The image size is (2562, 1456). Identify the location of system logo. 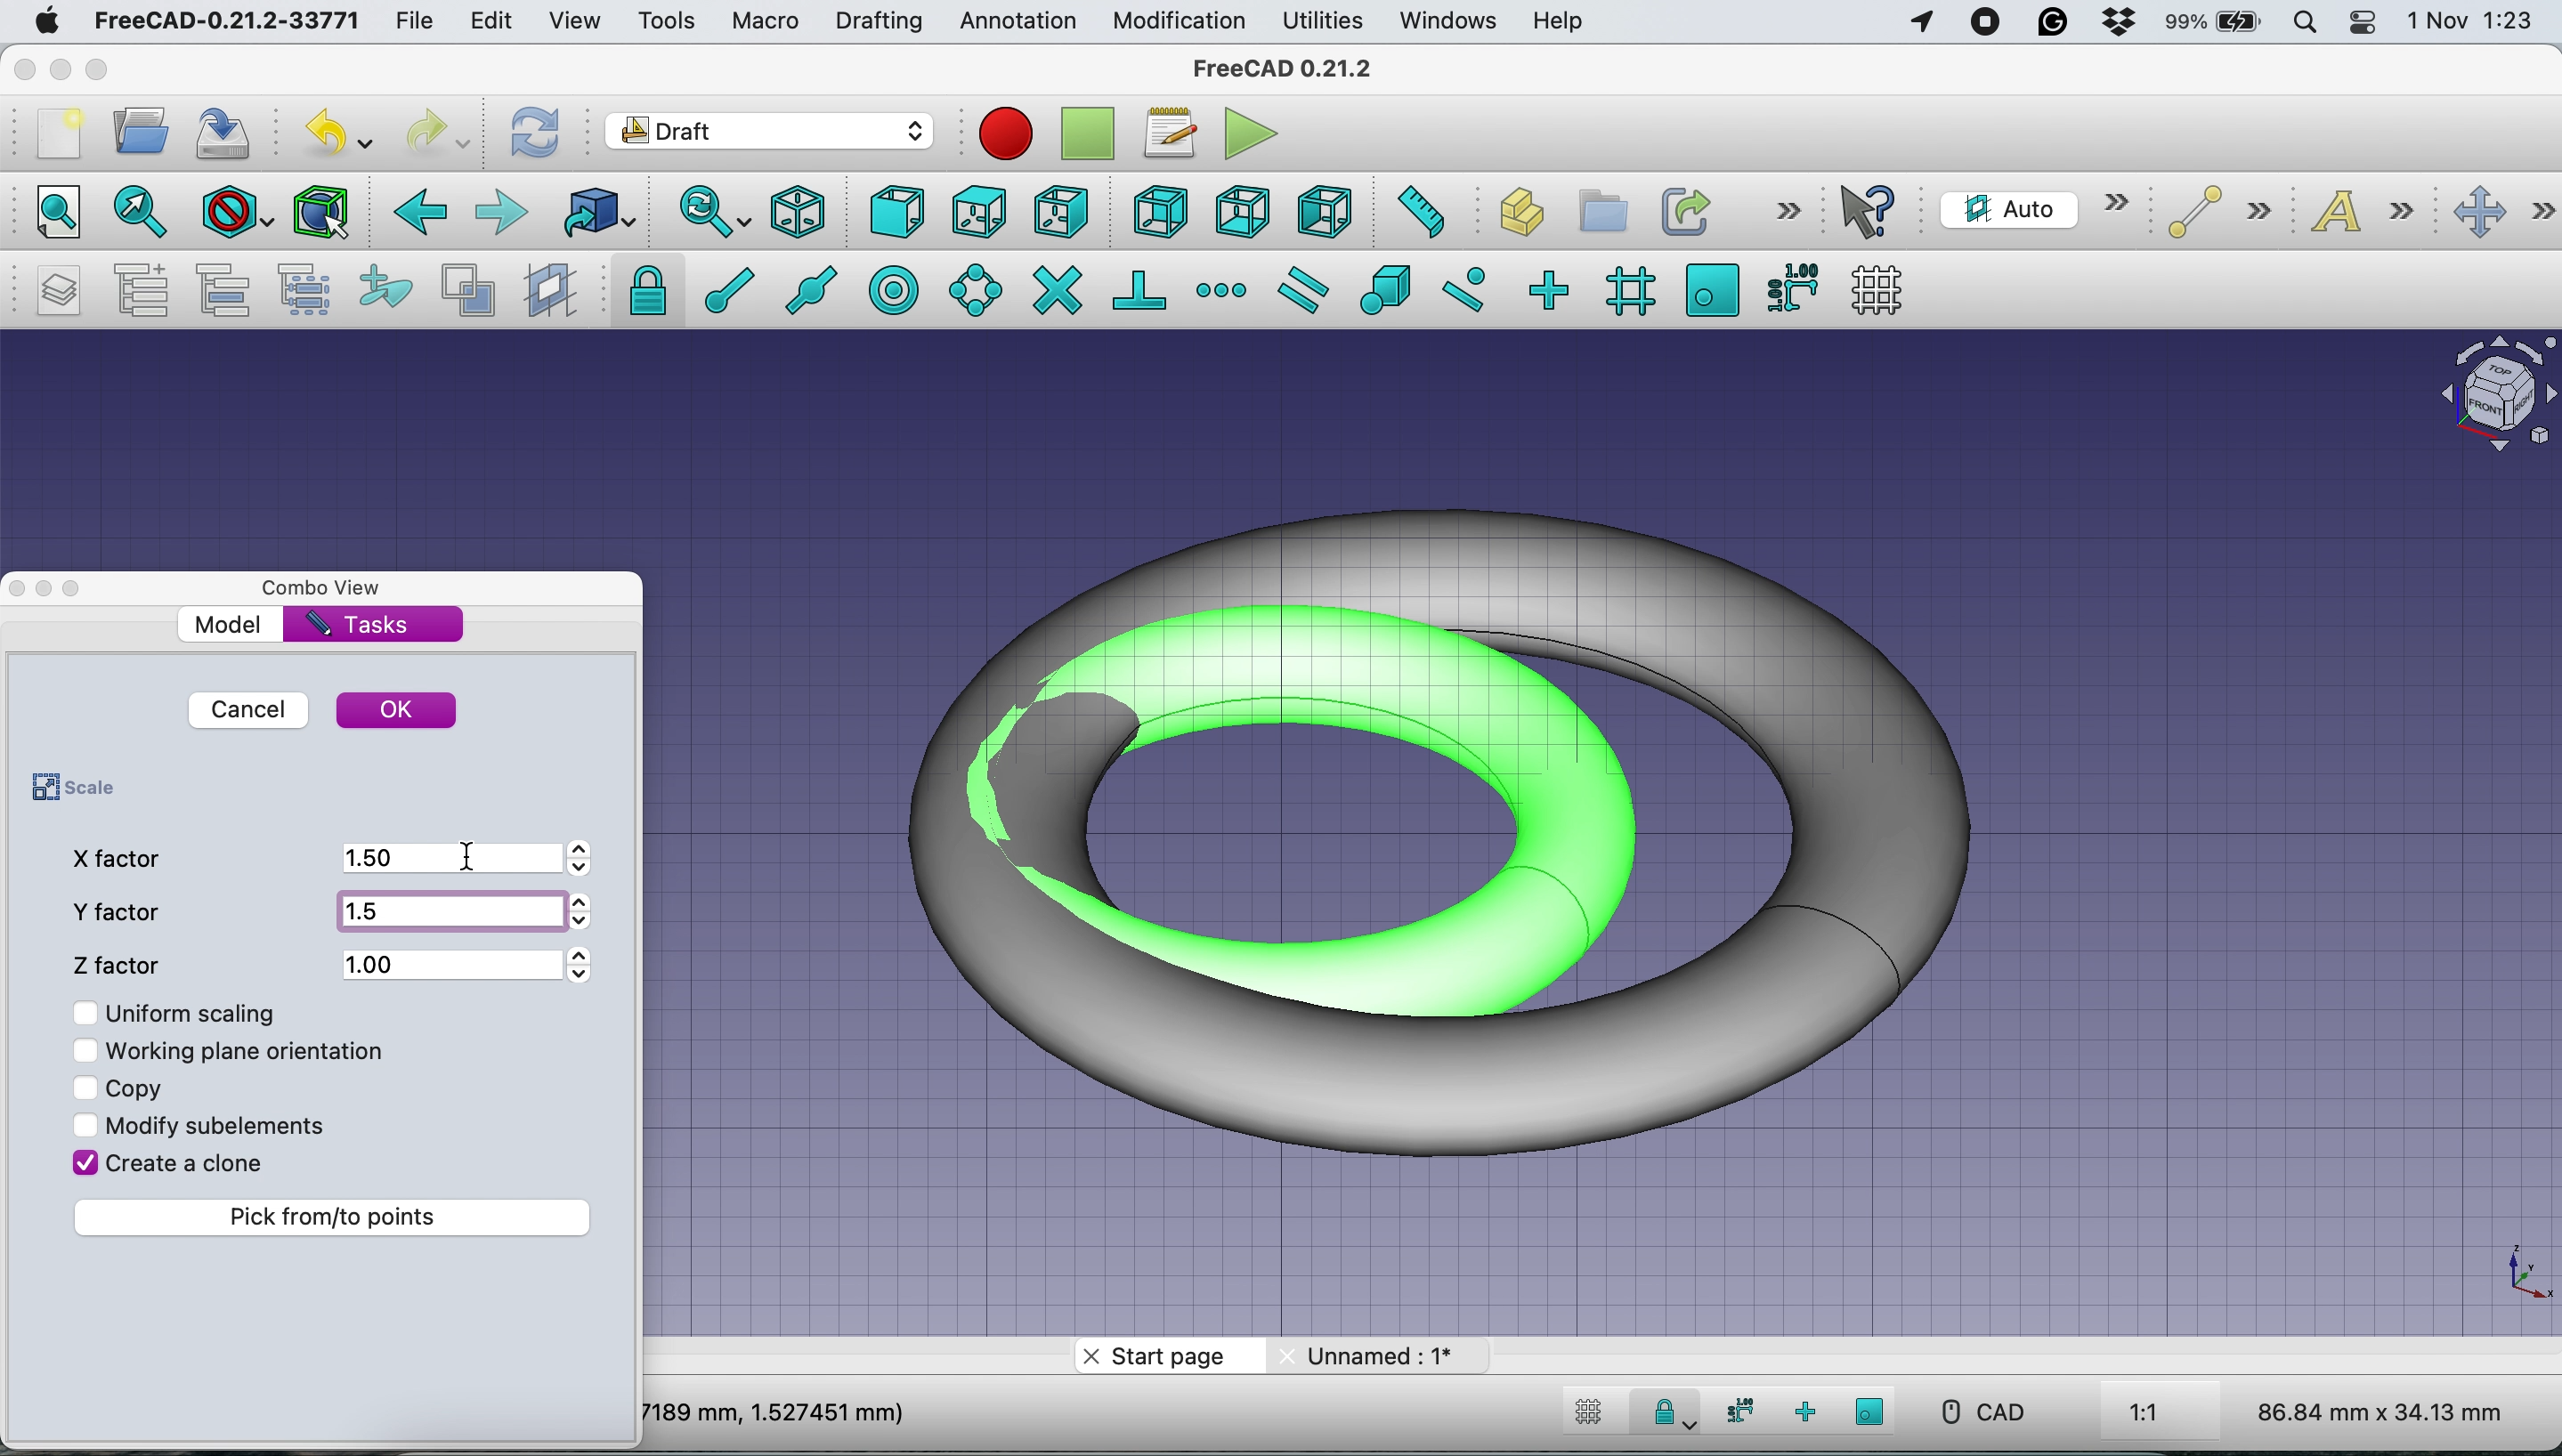
(42, 24).